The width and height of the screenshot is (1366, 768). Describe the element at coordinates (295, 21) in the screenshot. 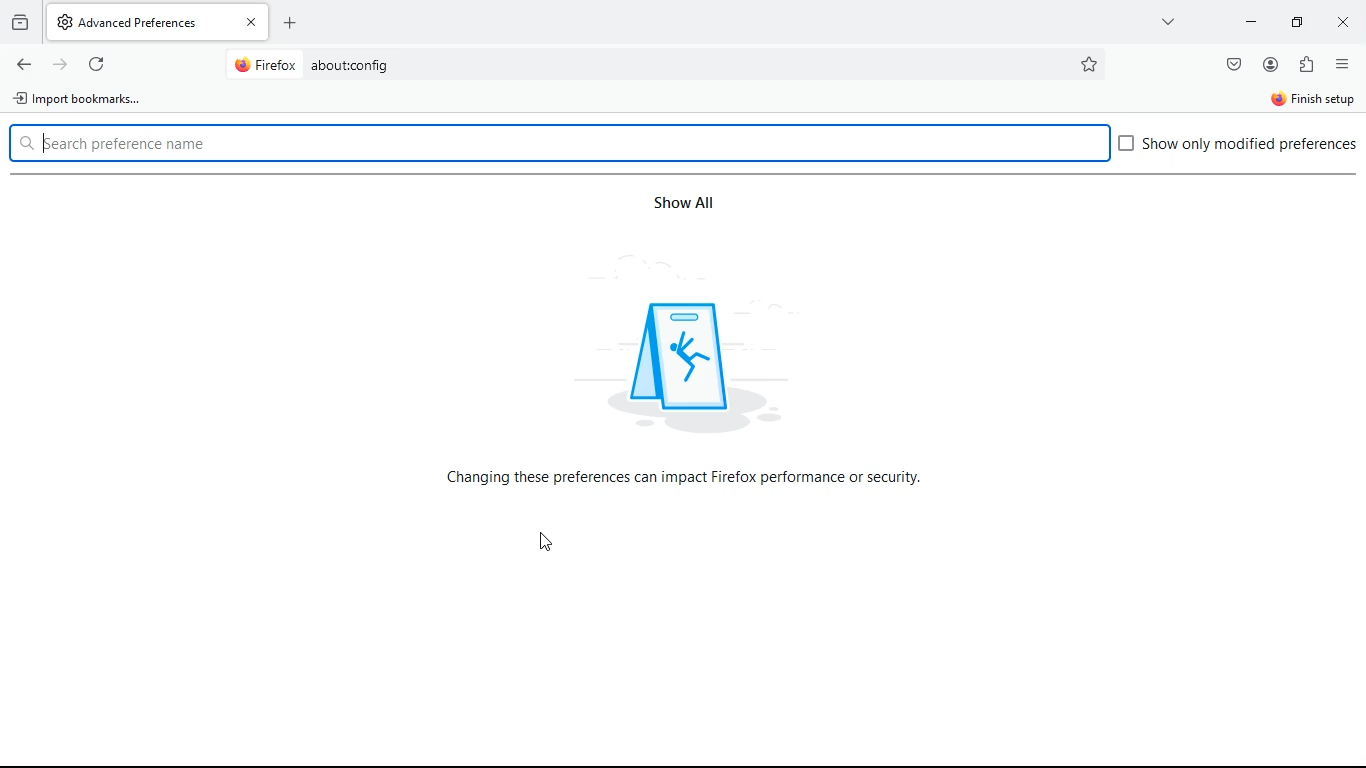

I see `add tab` at that location.